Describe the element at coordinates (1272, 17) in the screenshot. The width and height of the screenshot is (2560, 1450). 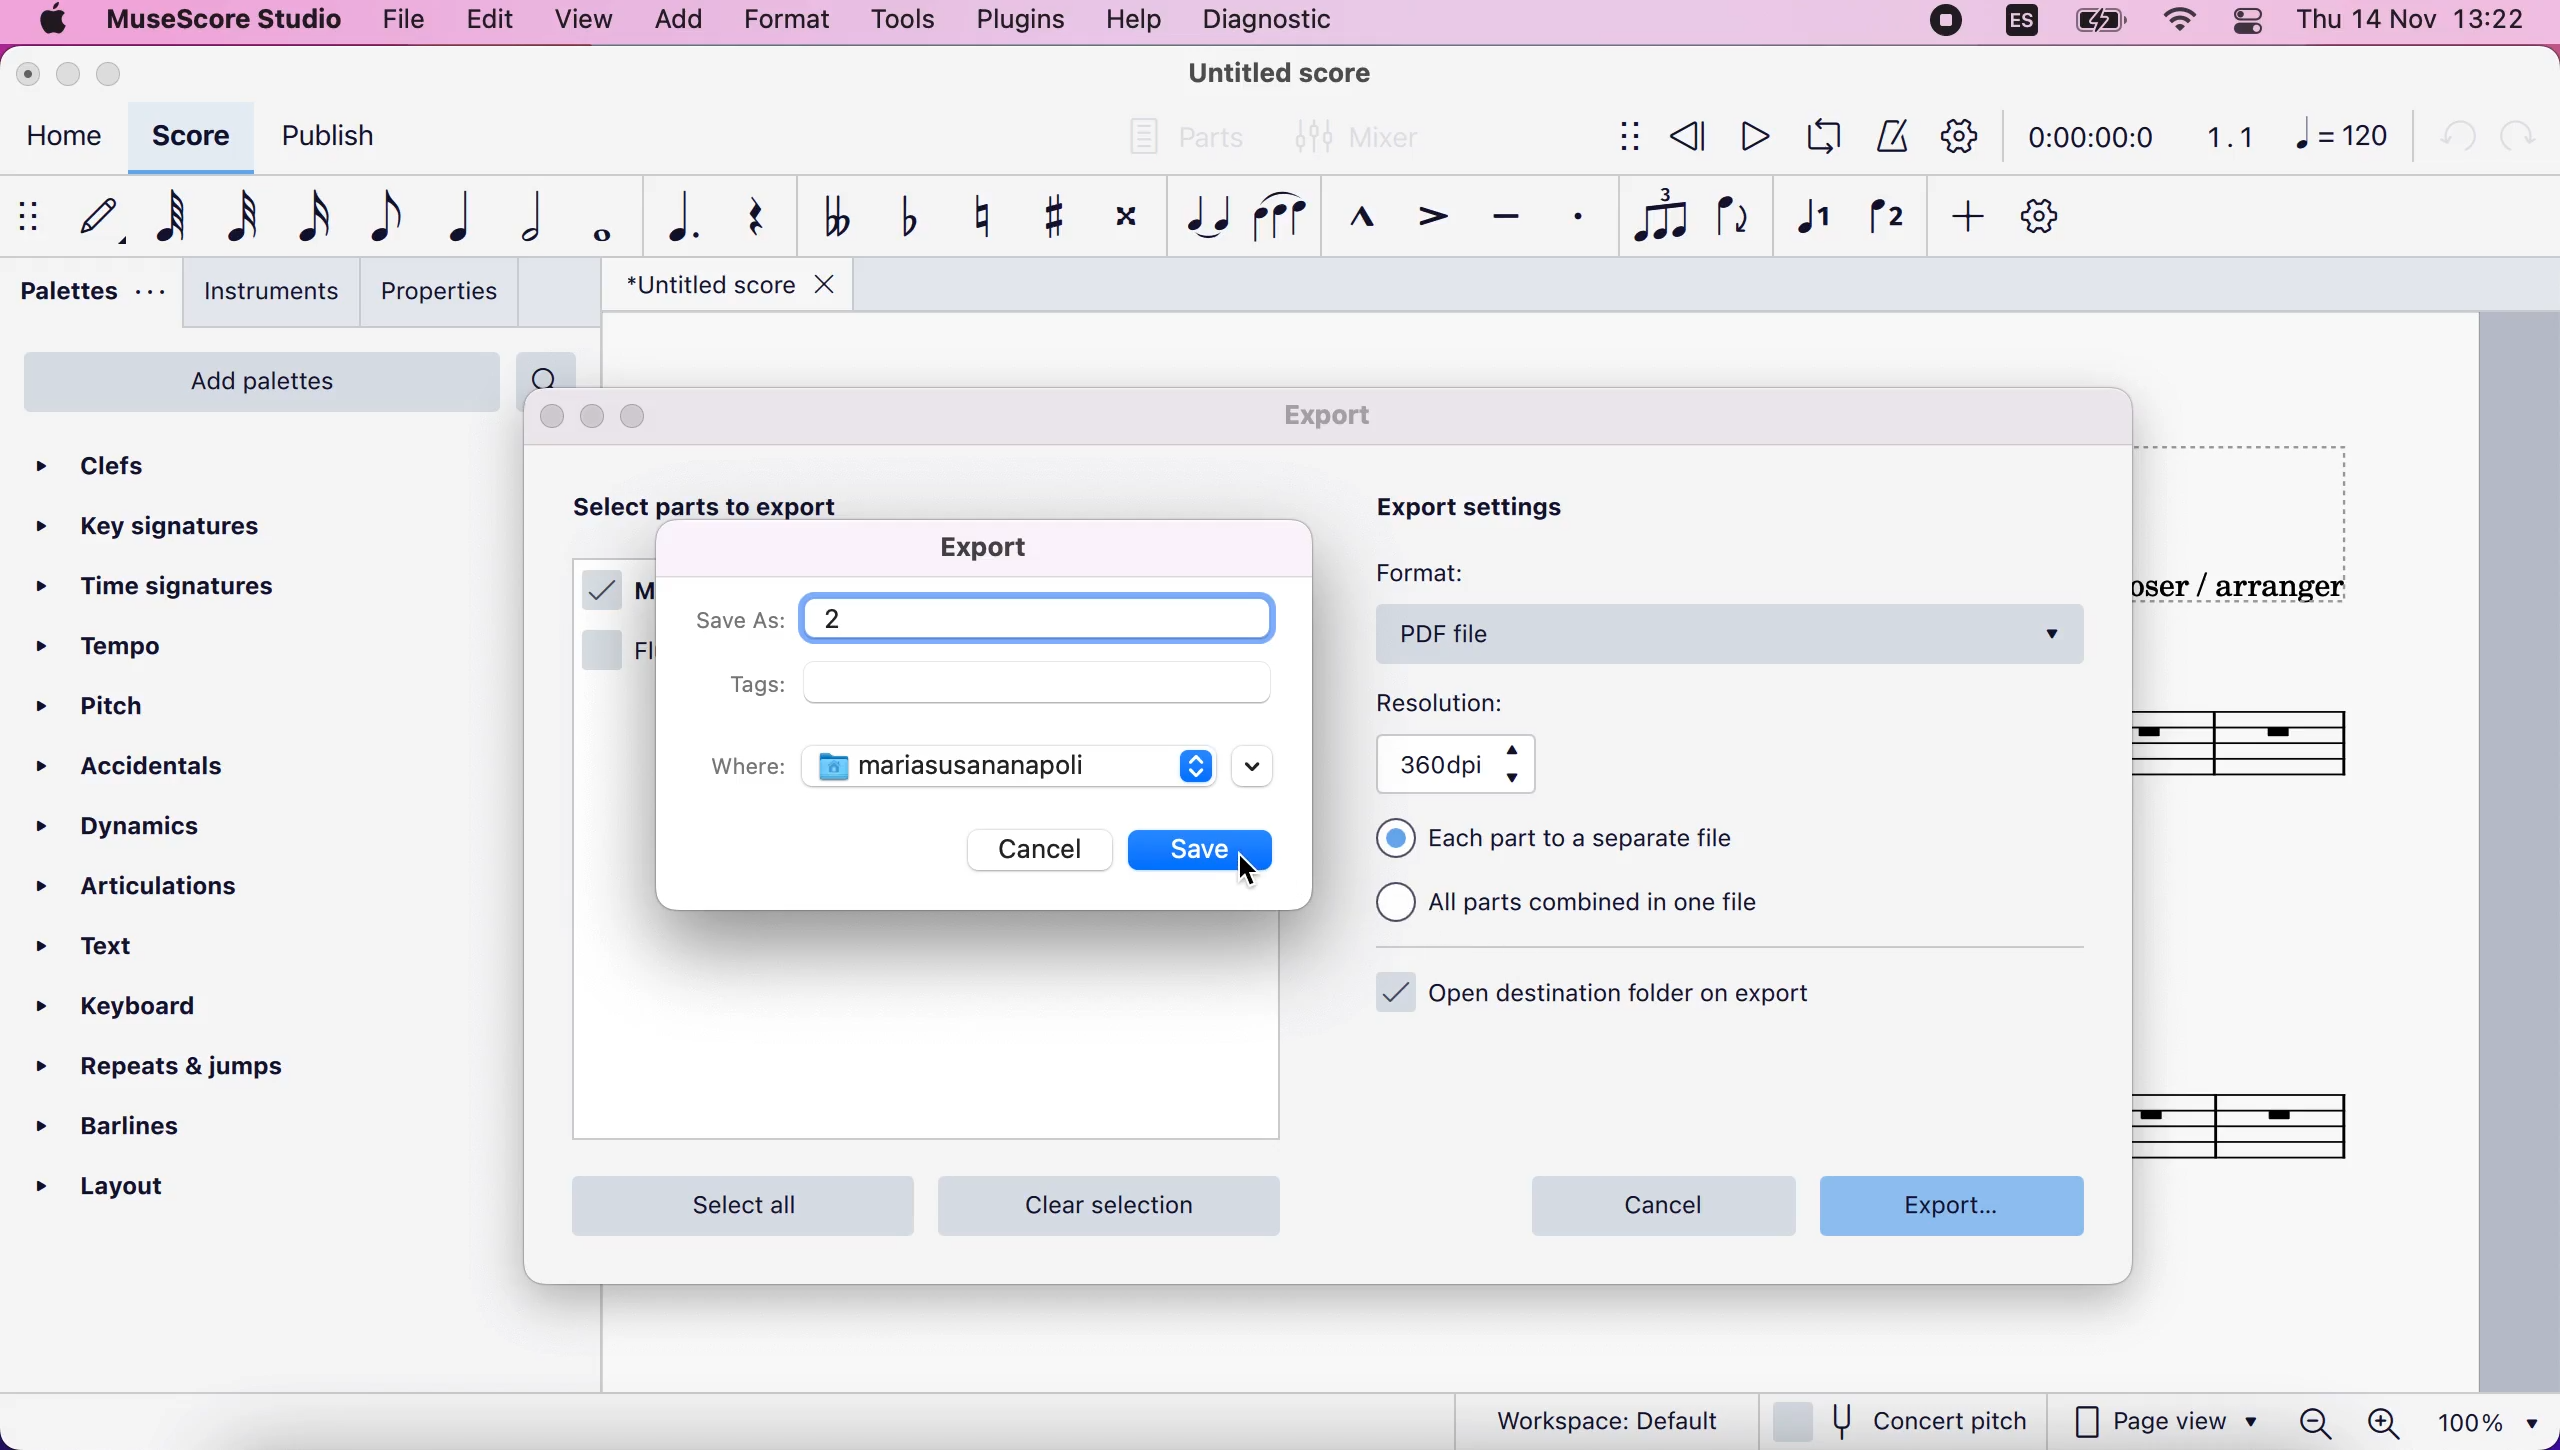
I see `diagnostic` at that location.